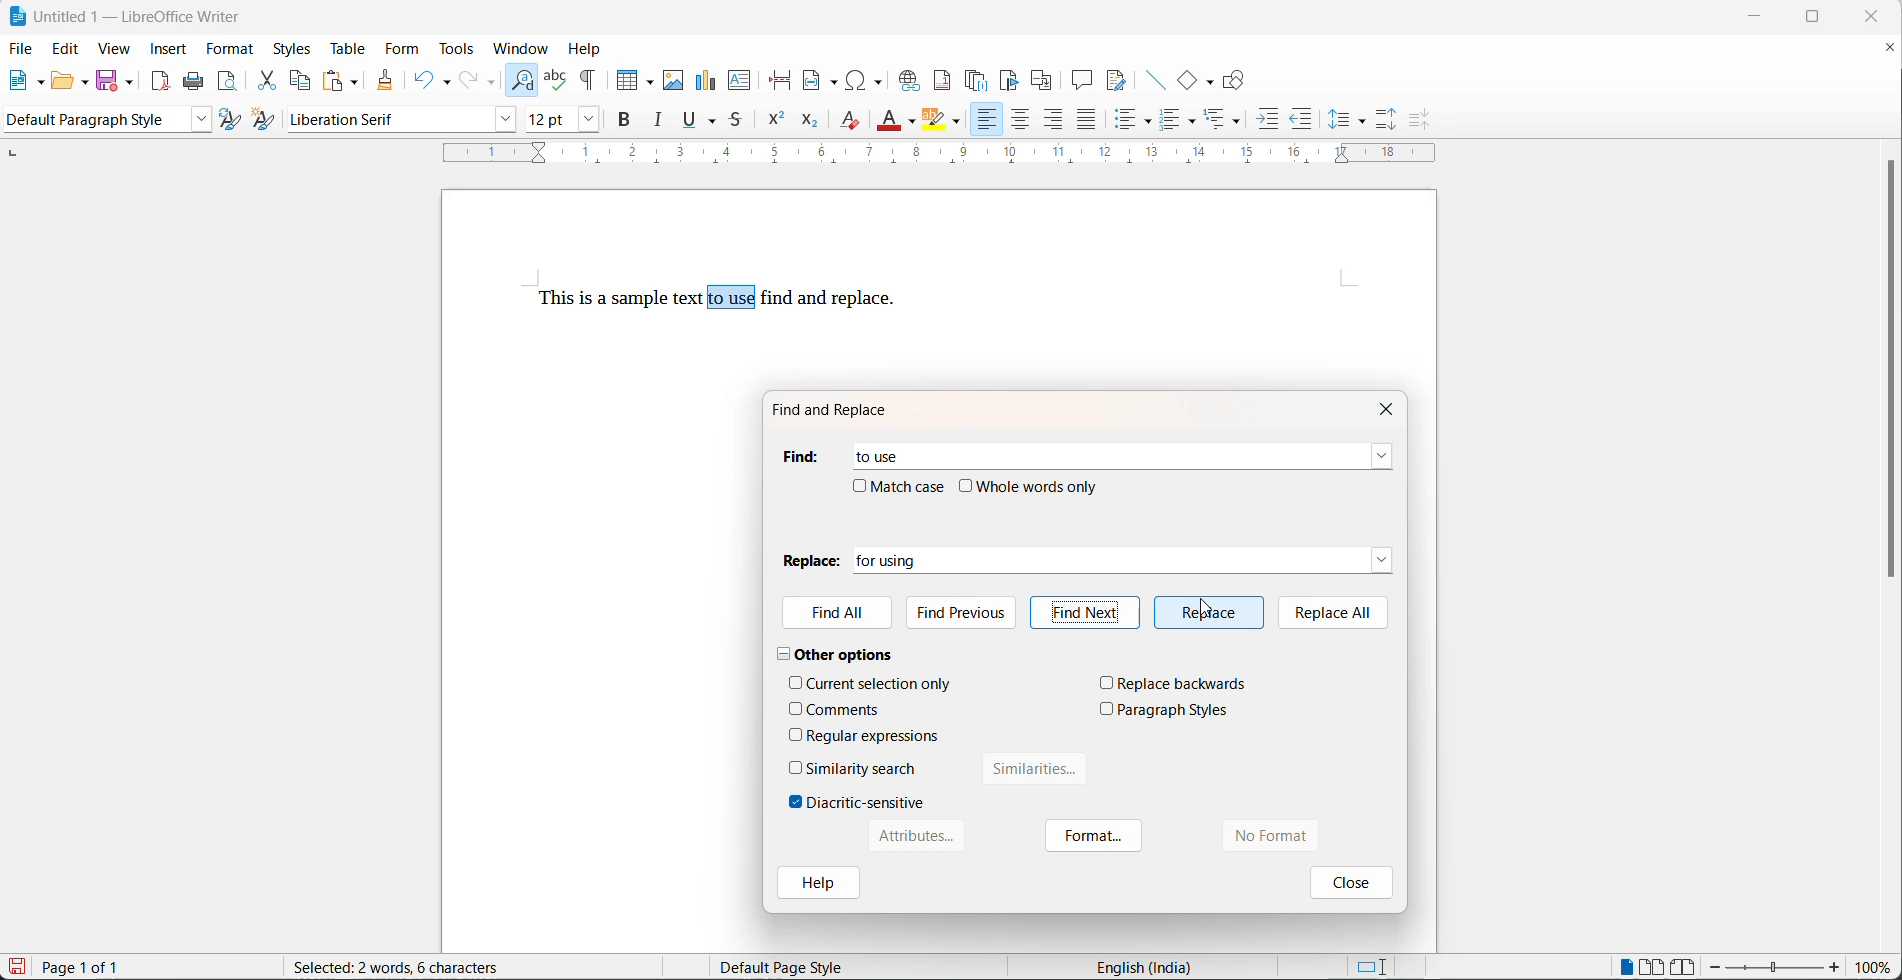 The height and width of the screenshot is (980, 1902). What do you see at coordinates (662, 123) in the screenshot?
I see `italic` at bounding box center [662, 123].